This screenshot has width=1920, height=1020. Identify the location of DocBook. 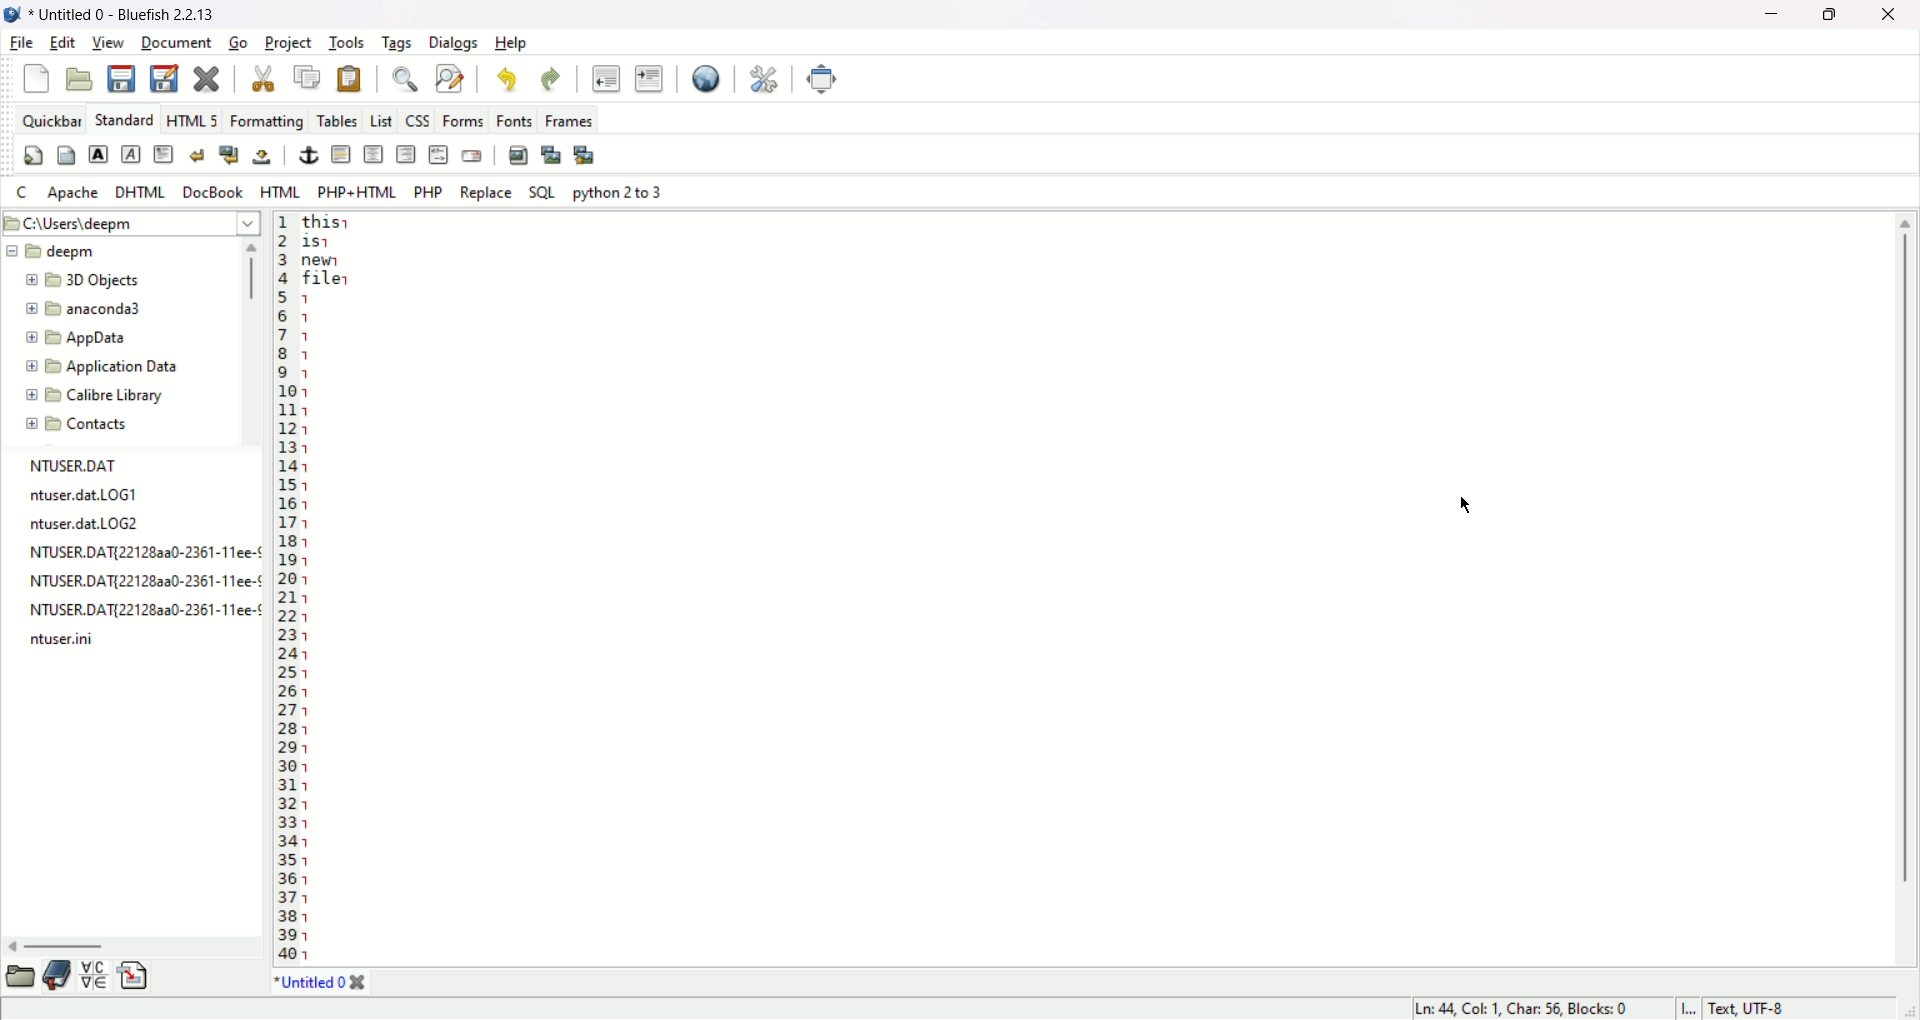
(211, 191).